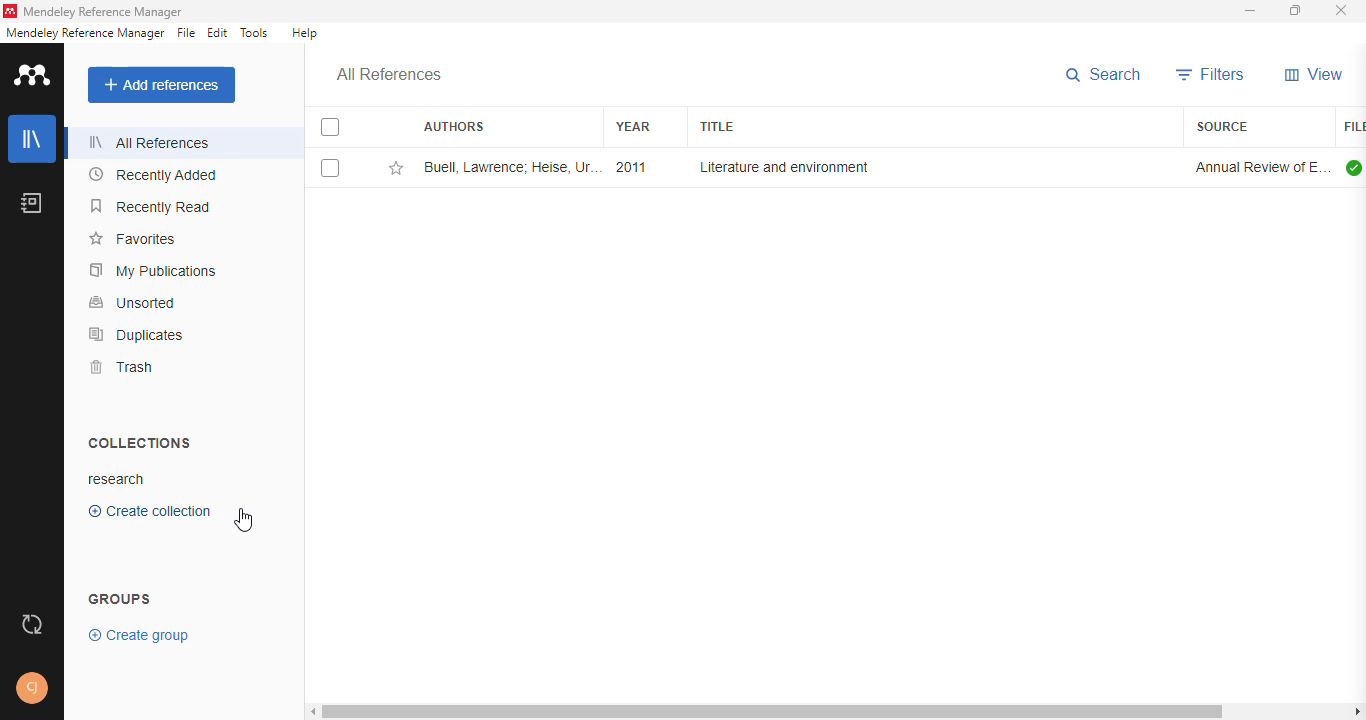  I want to click on minimize, so click(1251, 12).